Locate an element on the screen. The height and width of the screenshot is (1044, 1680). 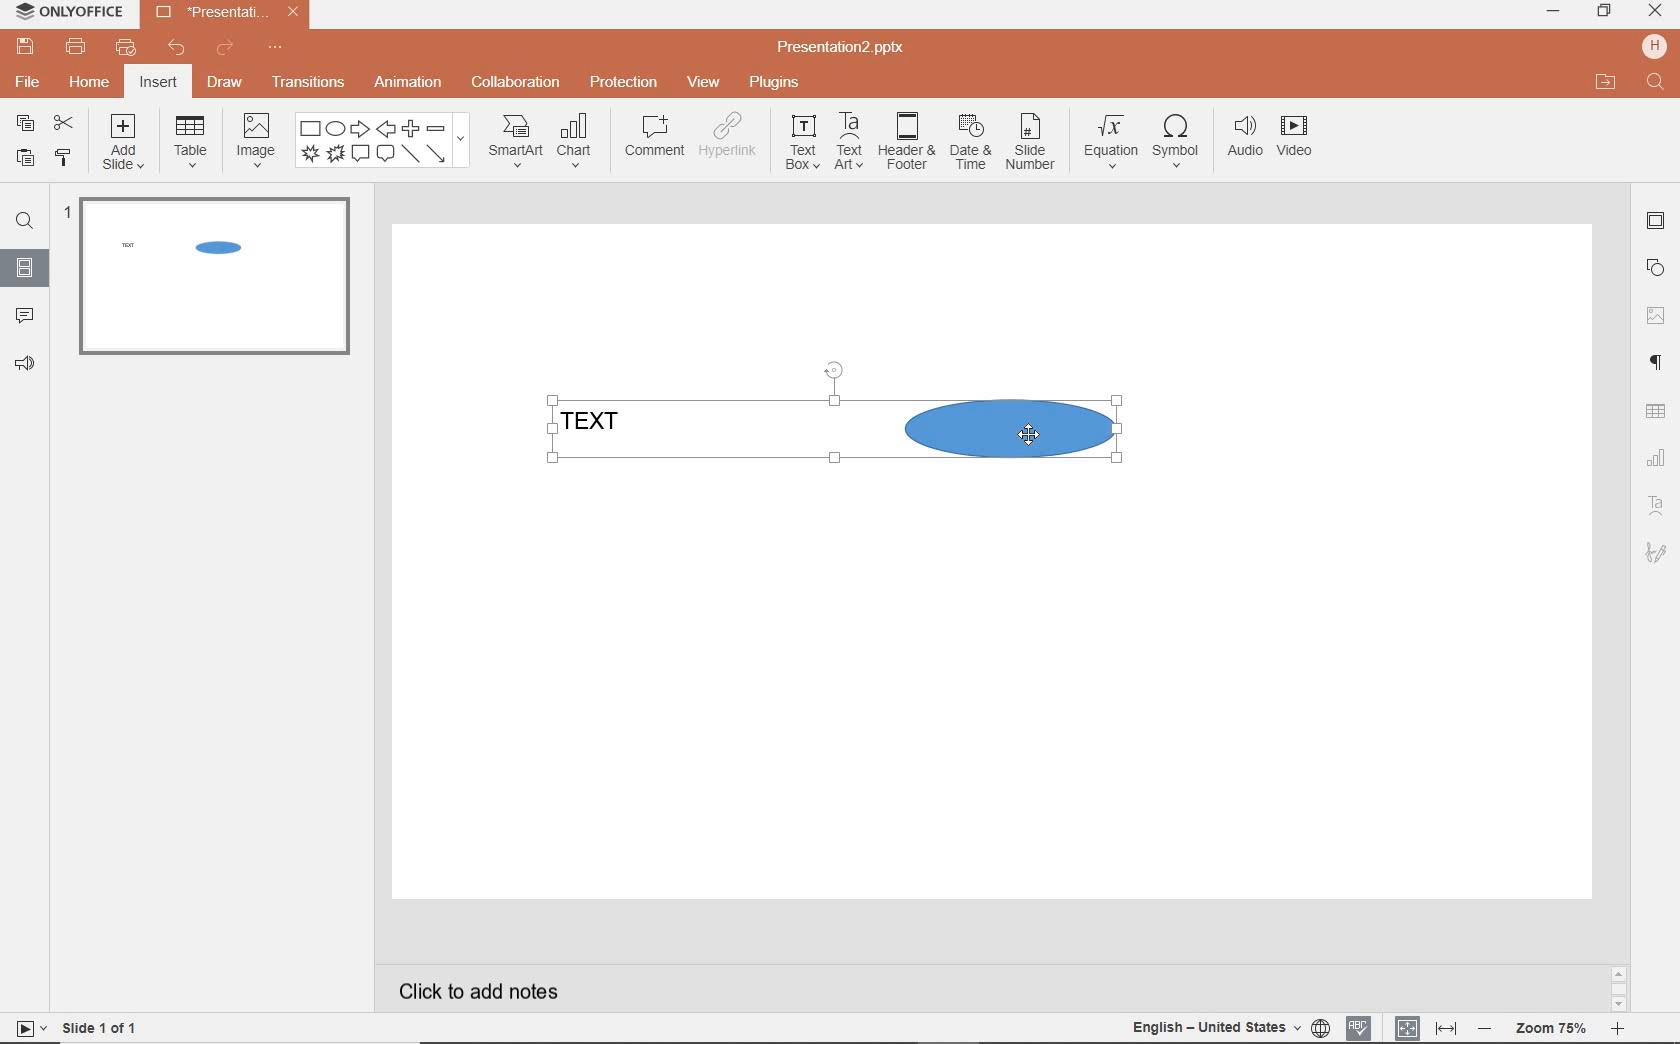
cut is located at coordinates (64, 125).